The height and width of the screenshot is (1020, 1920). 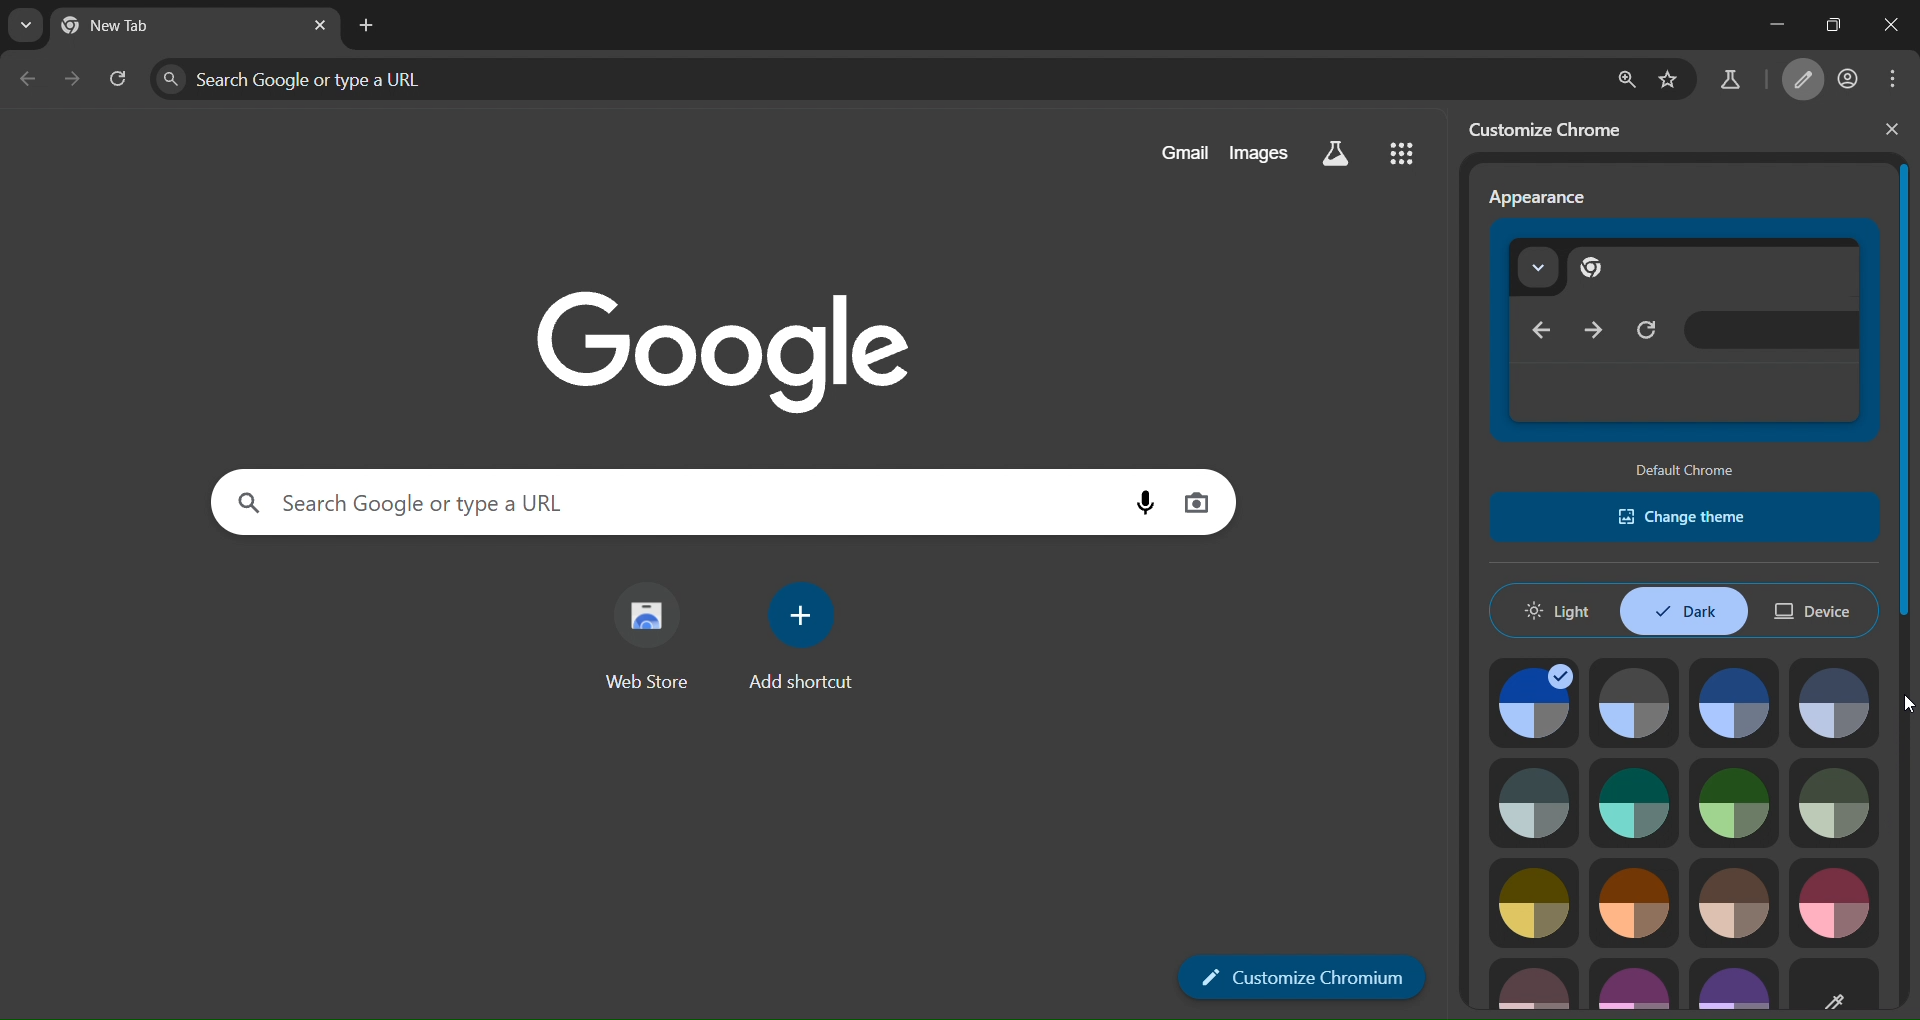 I want to click on appearance, so click(x=1539, y=198).